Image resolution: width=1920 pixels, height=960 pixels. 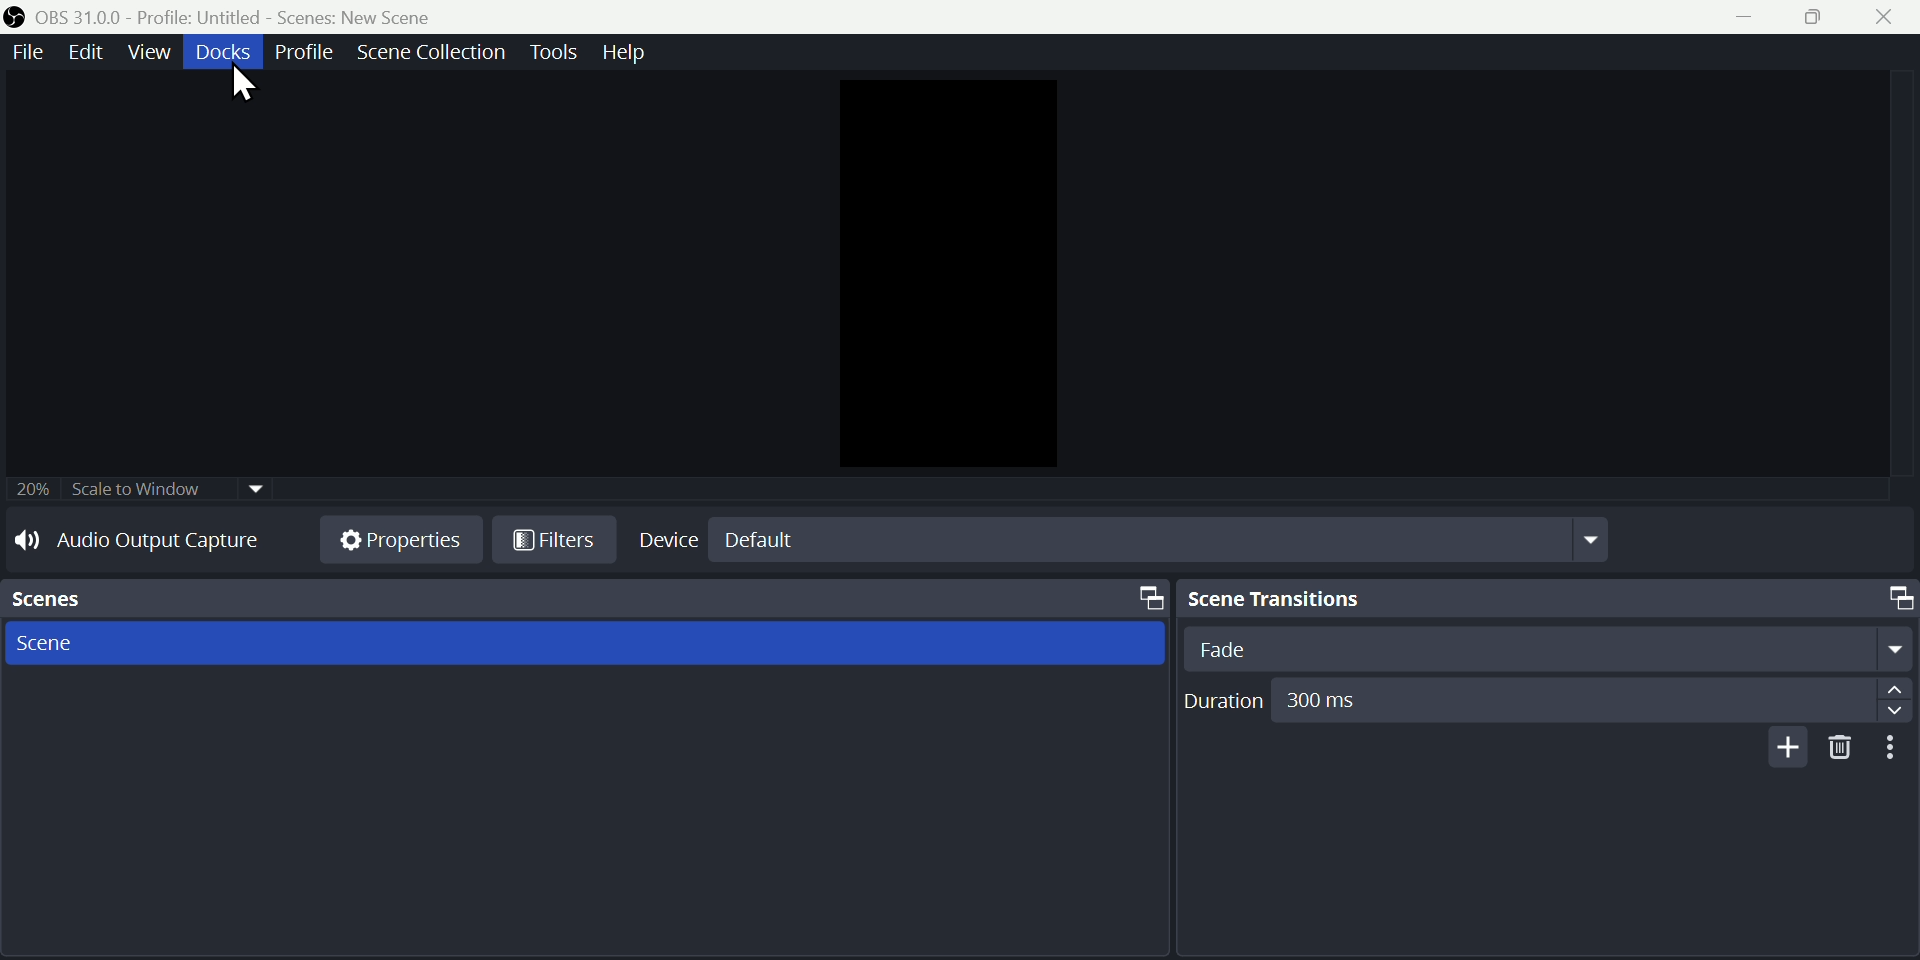 I want to click on edit, so click(x=85, y=51).